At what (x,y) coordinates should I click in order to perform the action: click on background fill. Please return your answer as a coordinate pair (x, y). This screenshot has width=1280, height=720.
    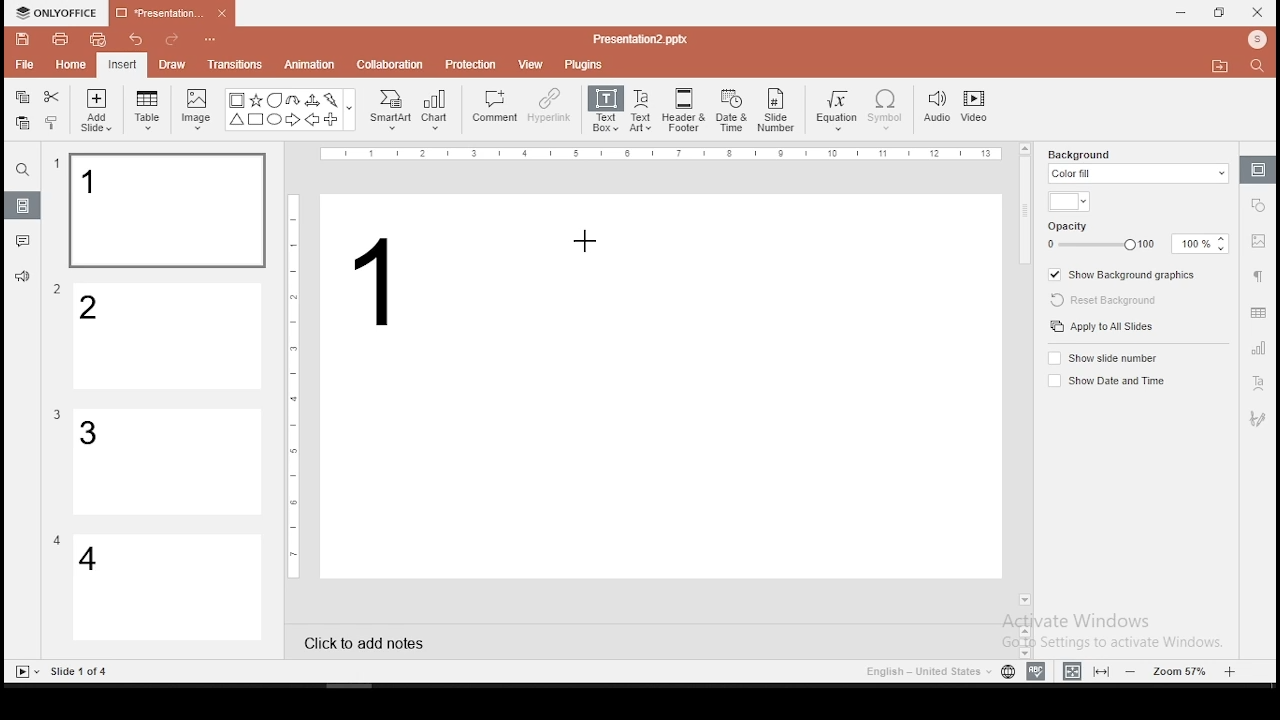
    Looking at the image, I should click on (1136, 164).